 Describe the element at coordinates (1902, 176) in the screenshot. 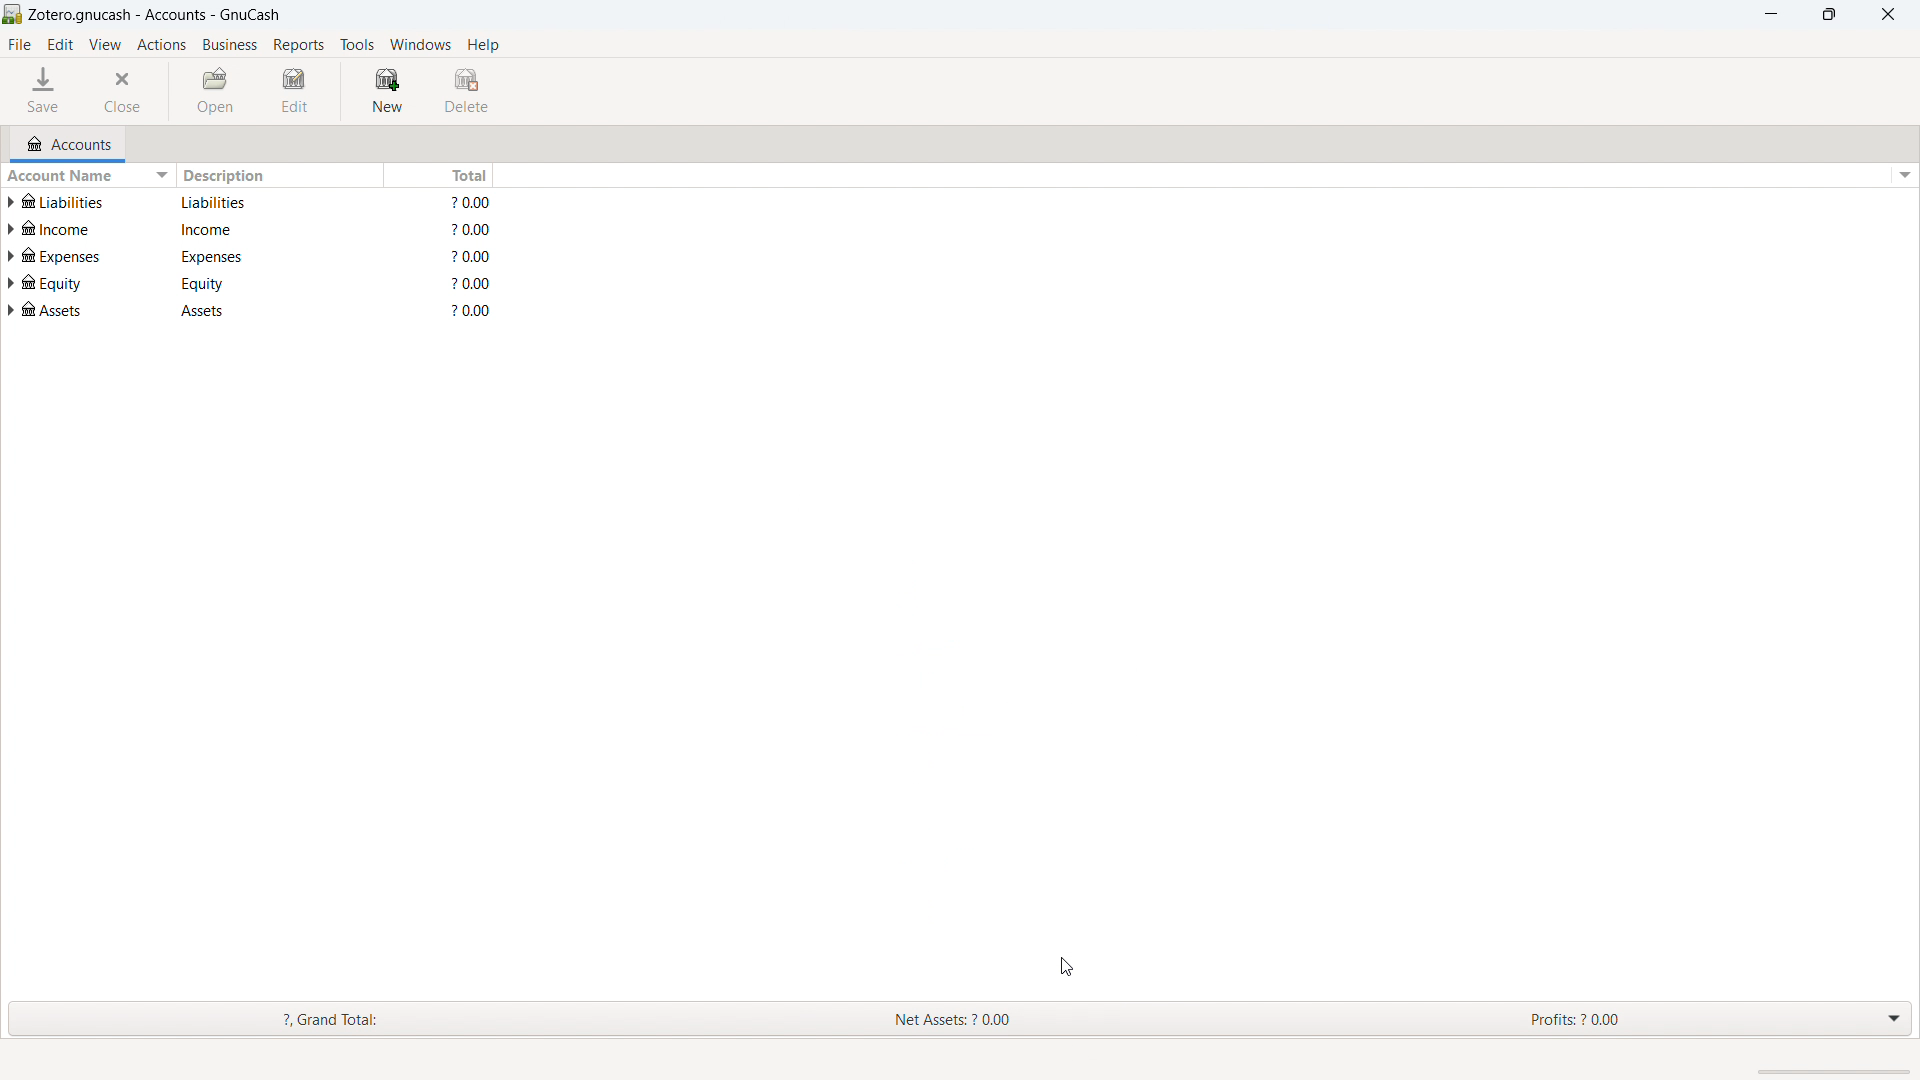

I see `options` at that location.